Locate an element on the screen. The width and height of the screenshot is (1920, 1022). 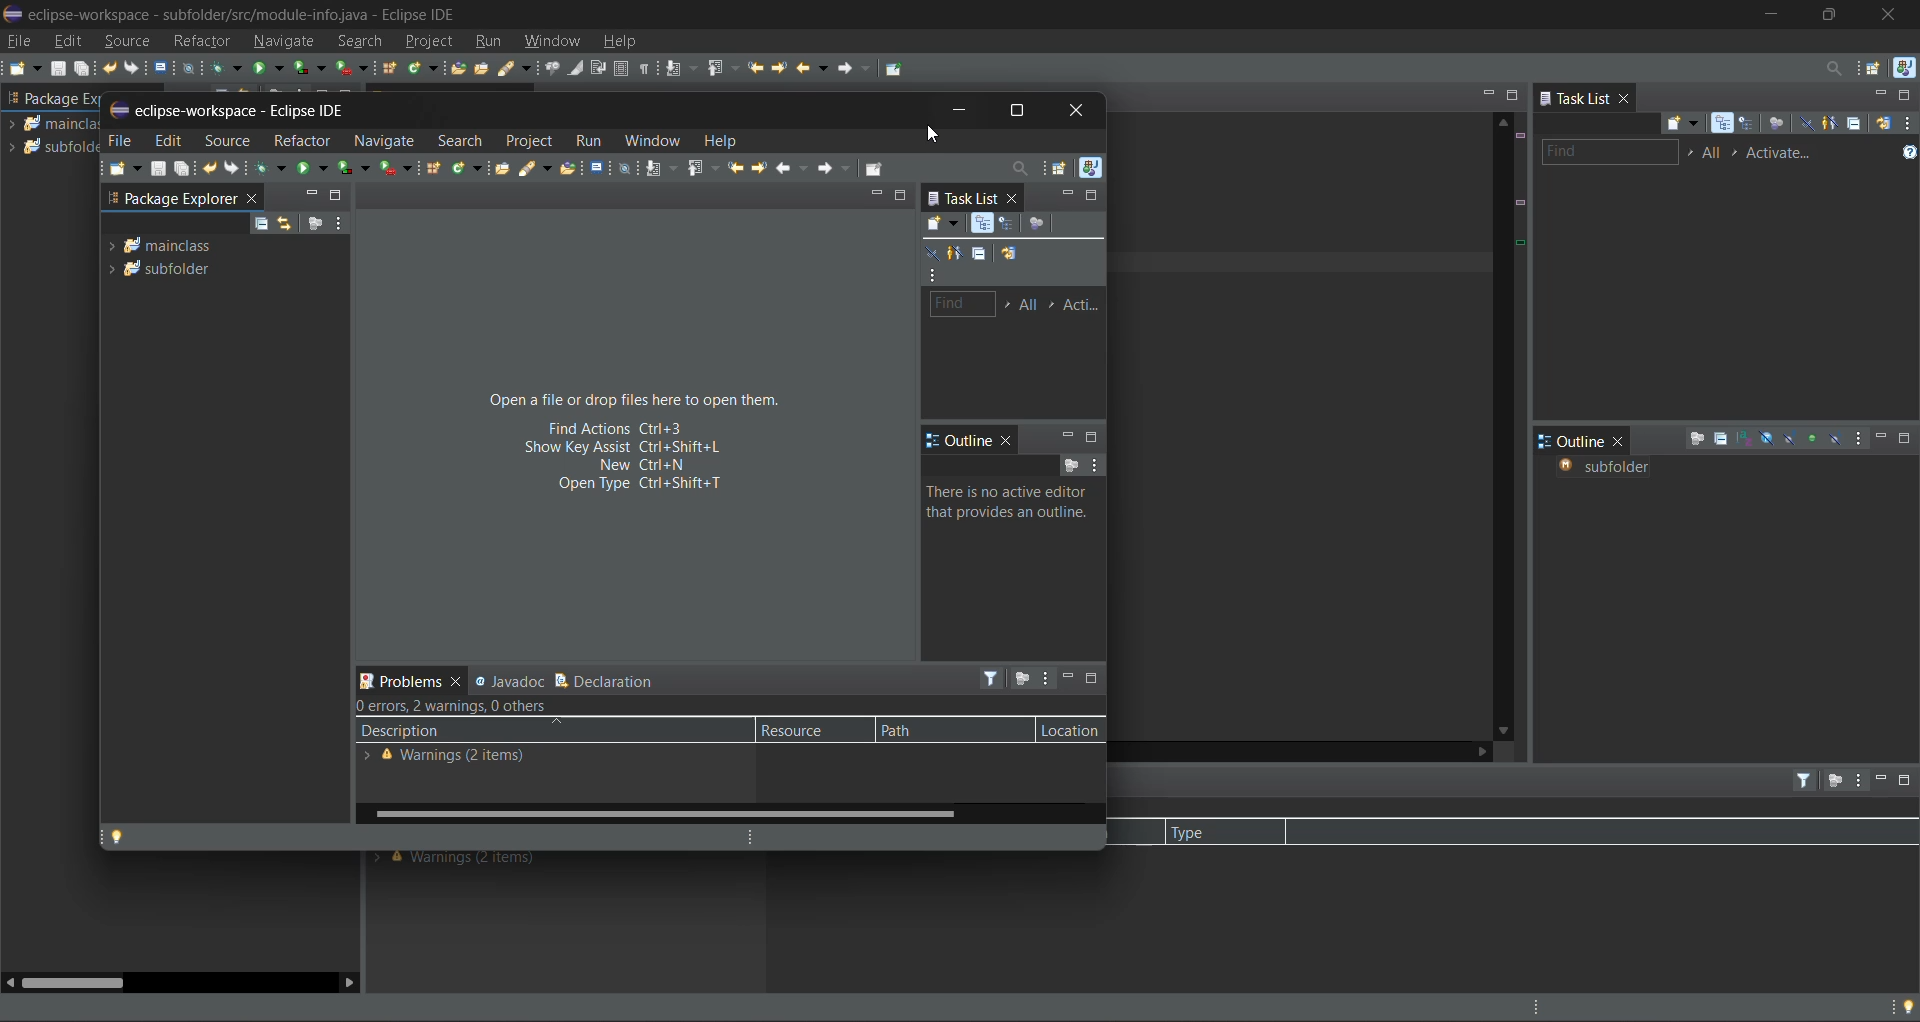
run last tool is located at coordinates (397, 170).